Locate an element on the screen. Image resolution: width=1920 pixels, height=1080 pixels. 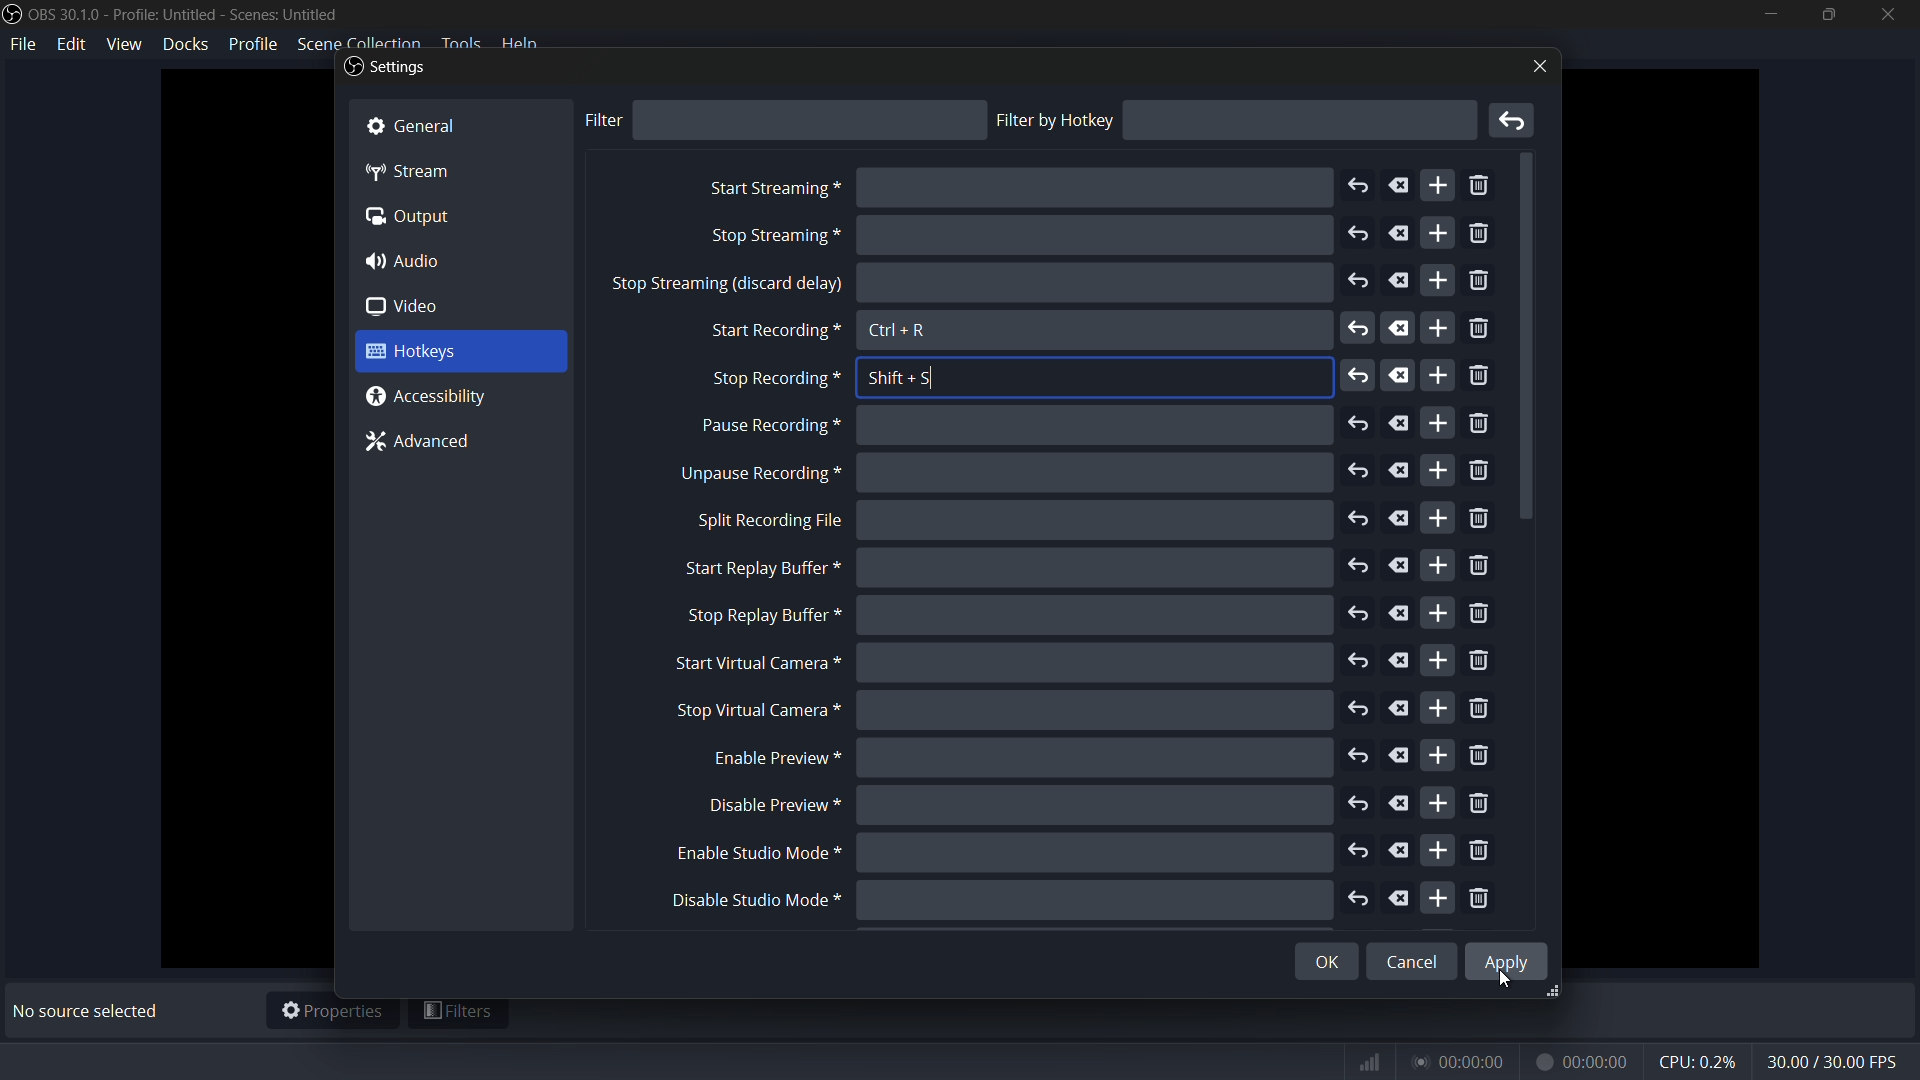
4) Audio is located at coordinates (415, 261).